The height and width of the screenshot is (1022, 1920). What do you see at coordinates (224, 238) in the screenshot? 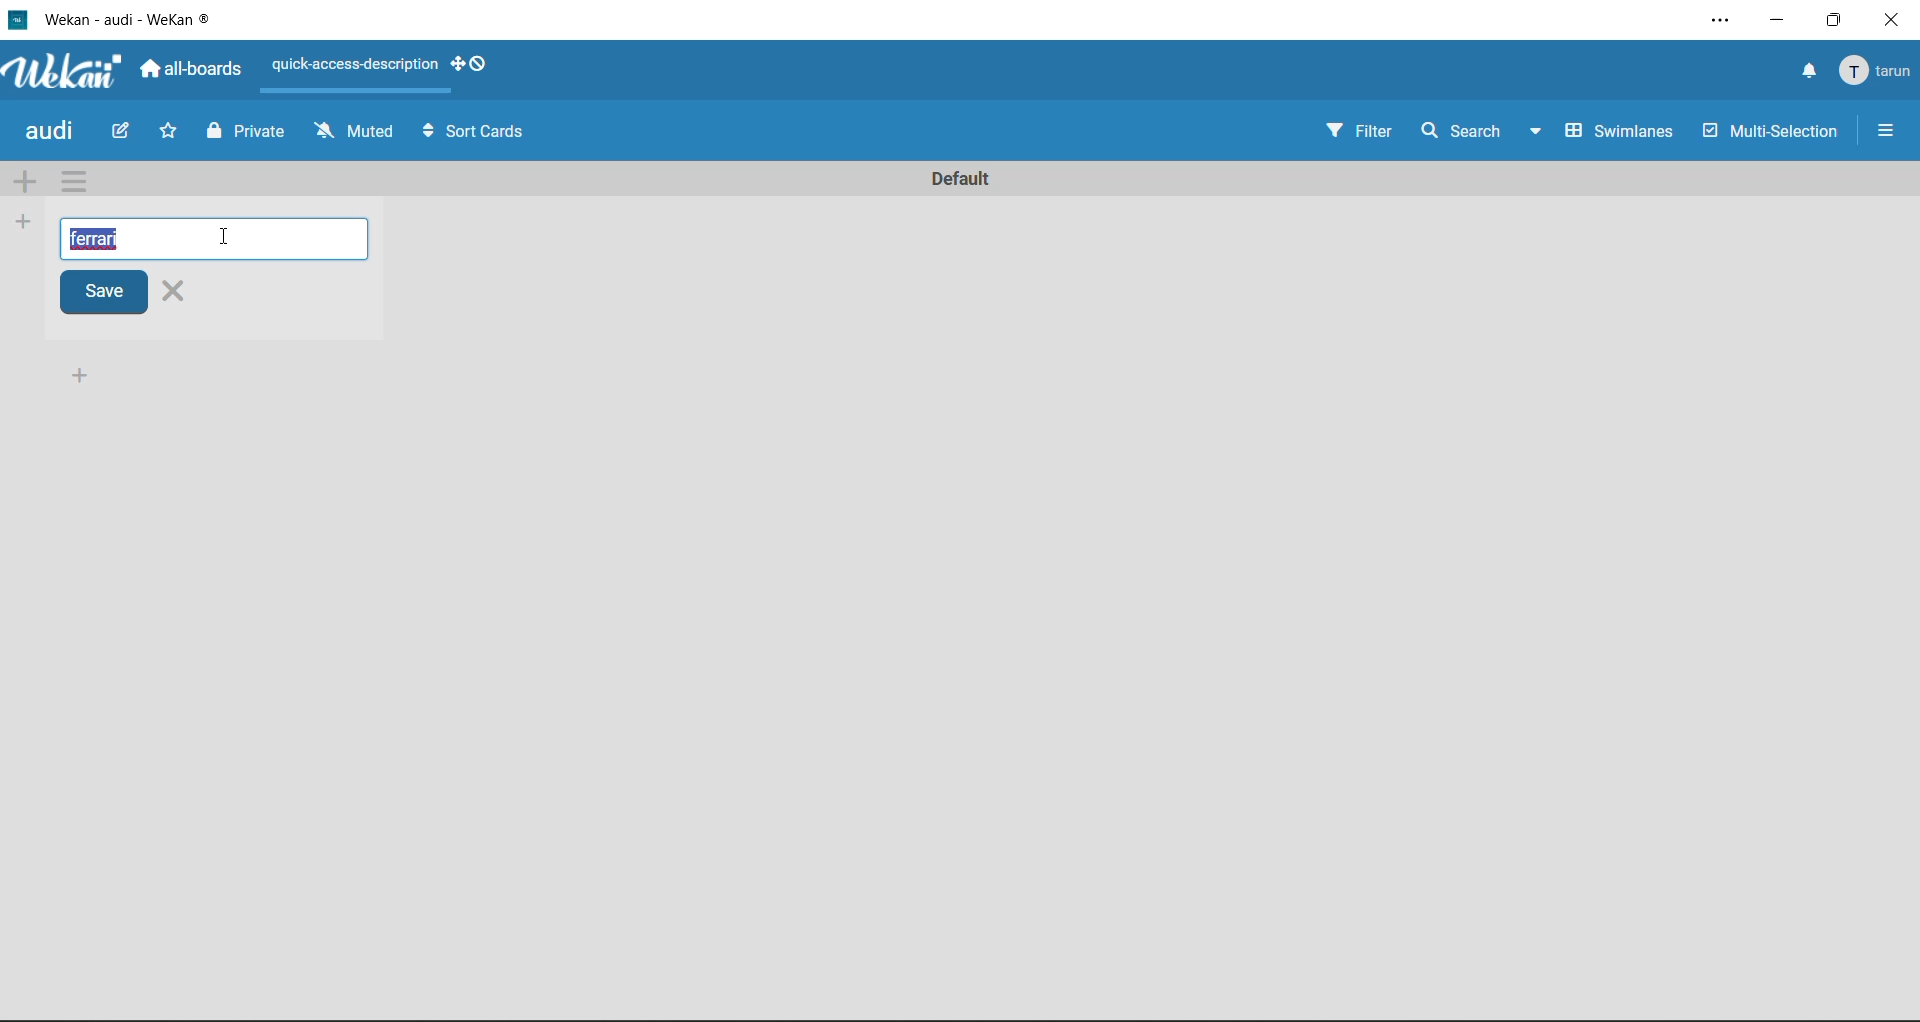
I see `Cursor` at bounding box center [224, 238].